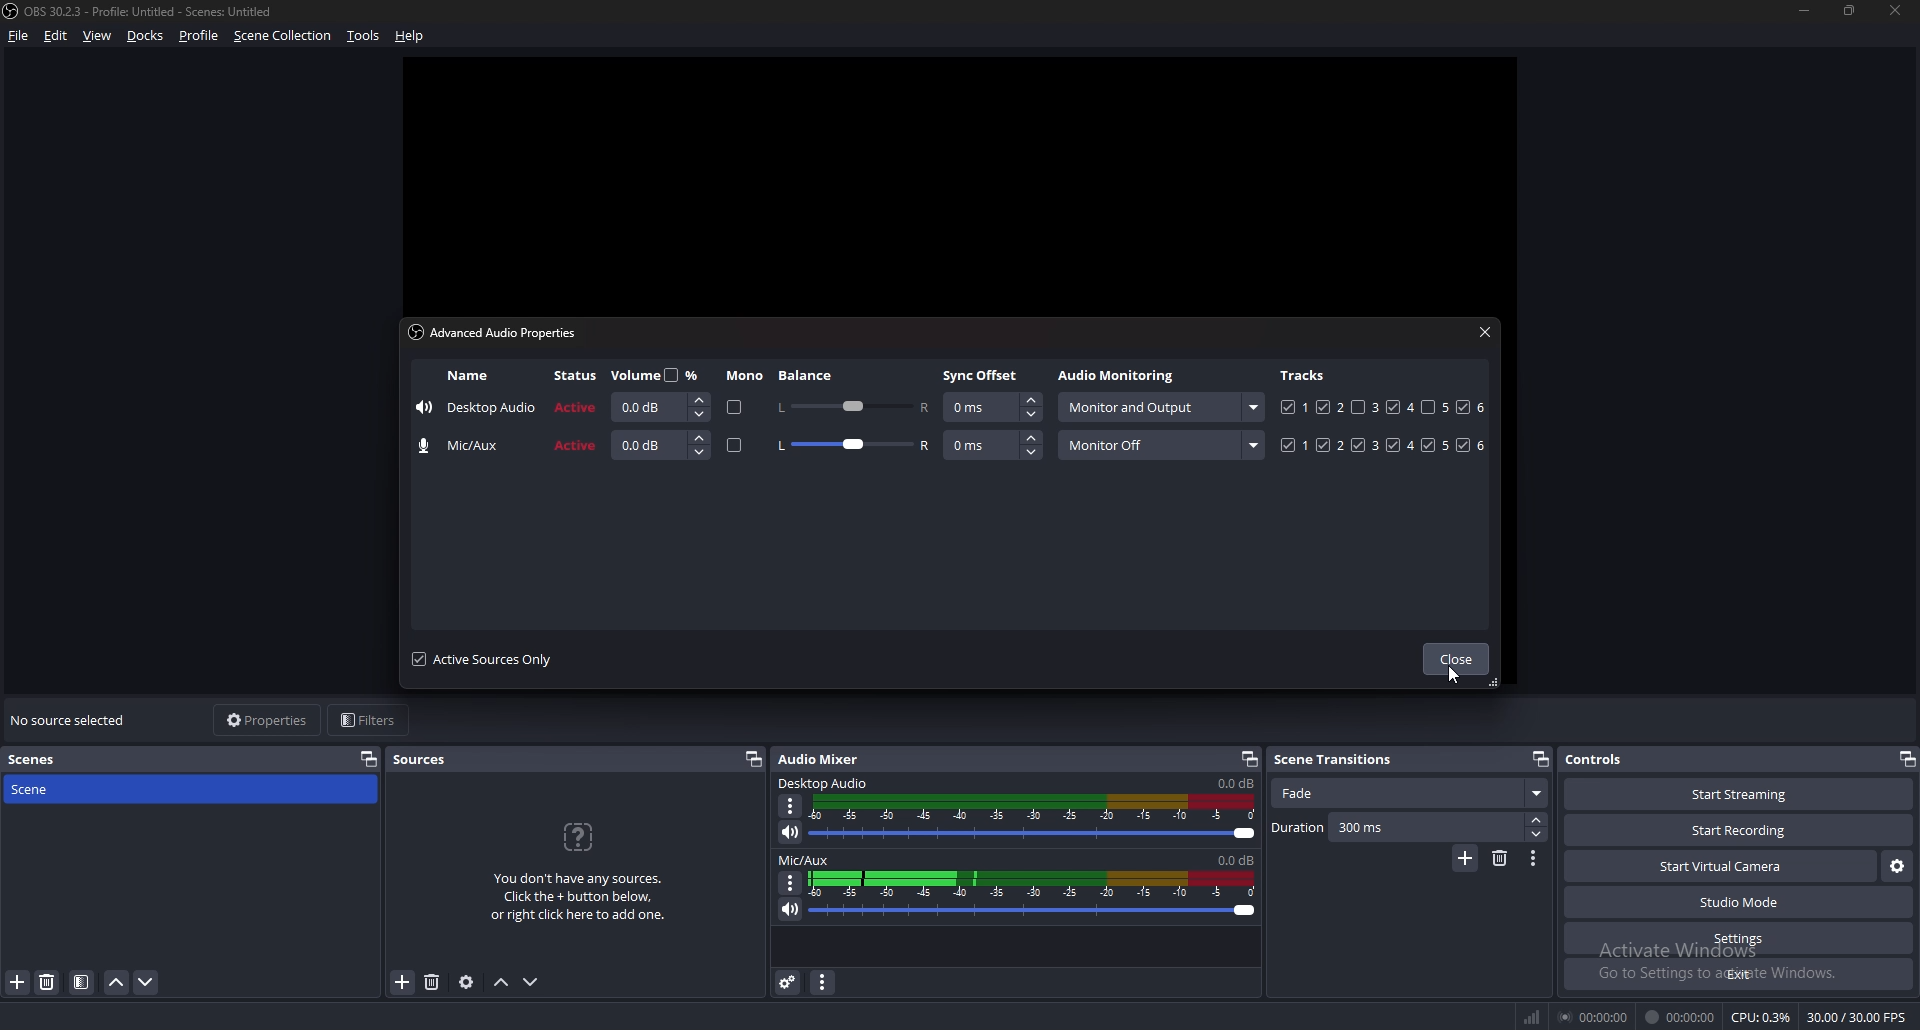  What do you see at coordinates (1535, 1013) in the screenshot?
I see `network` at bounding box center [1535, 1013].